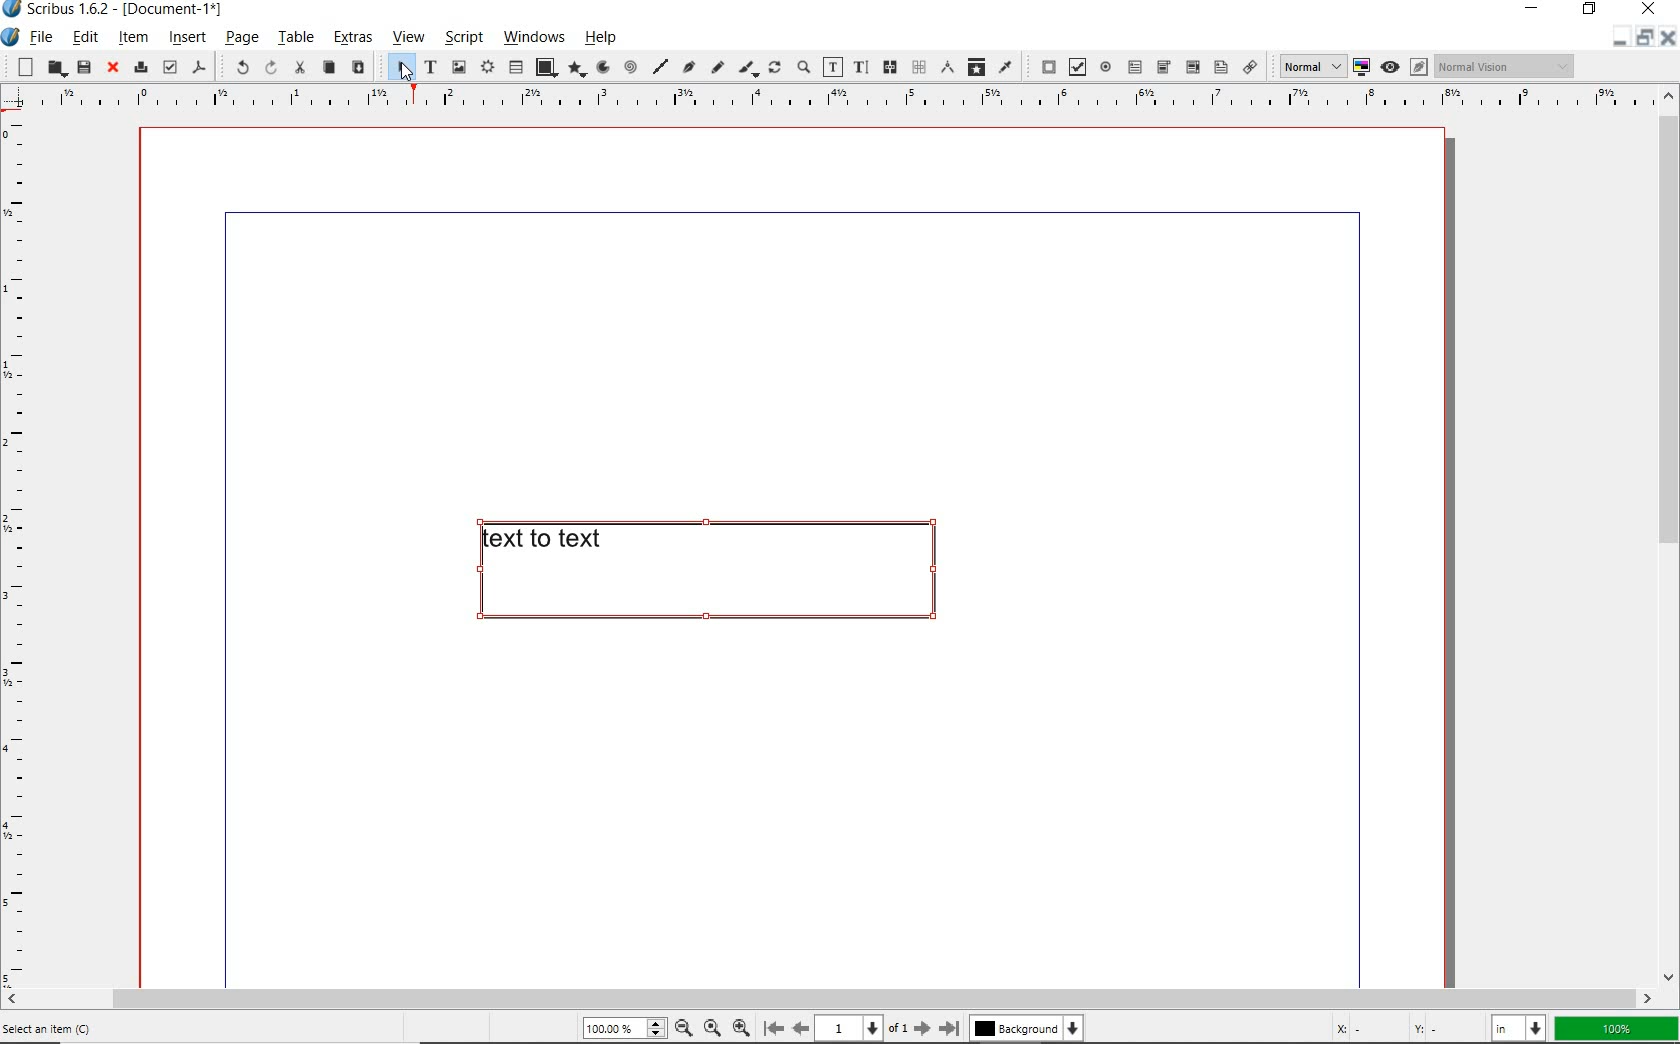 The height and width of the screenshot is (1044, 1680). I want to click on paste, so click(357, 68).